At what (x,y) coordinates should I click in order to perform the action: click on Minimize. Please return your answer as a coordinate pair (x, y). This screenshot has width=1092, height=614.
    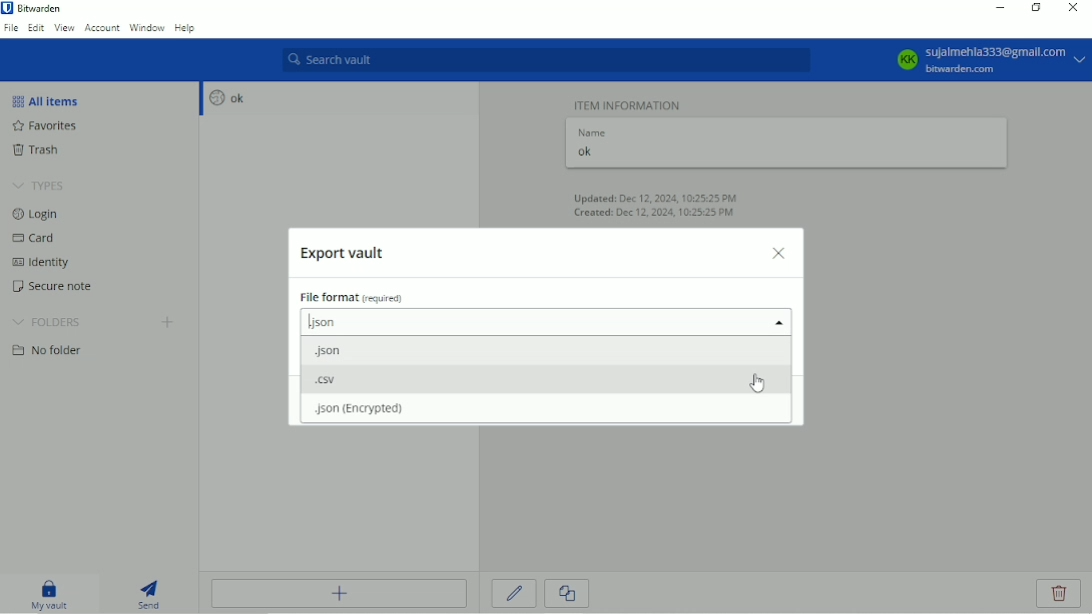
    Looking at the image, I should click on (997, 8).